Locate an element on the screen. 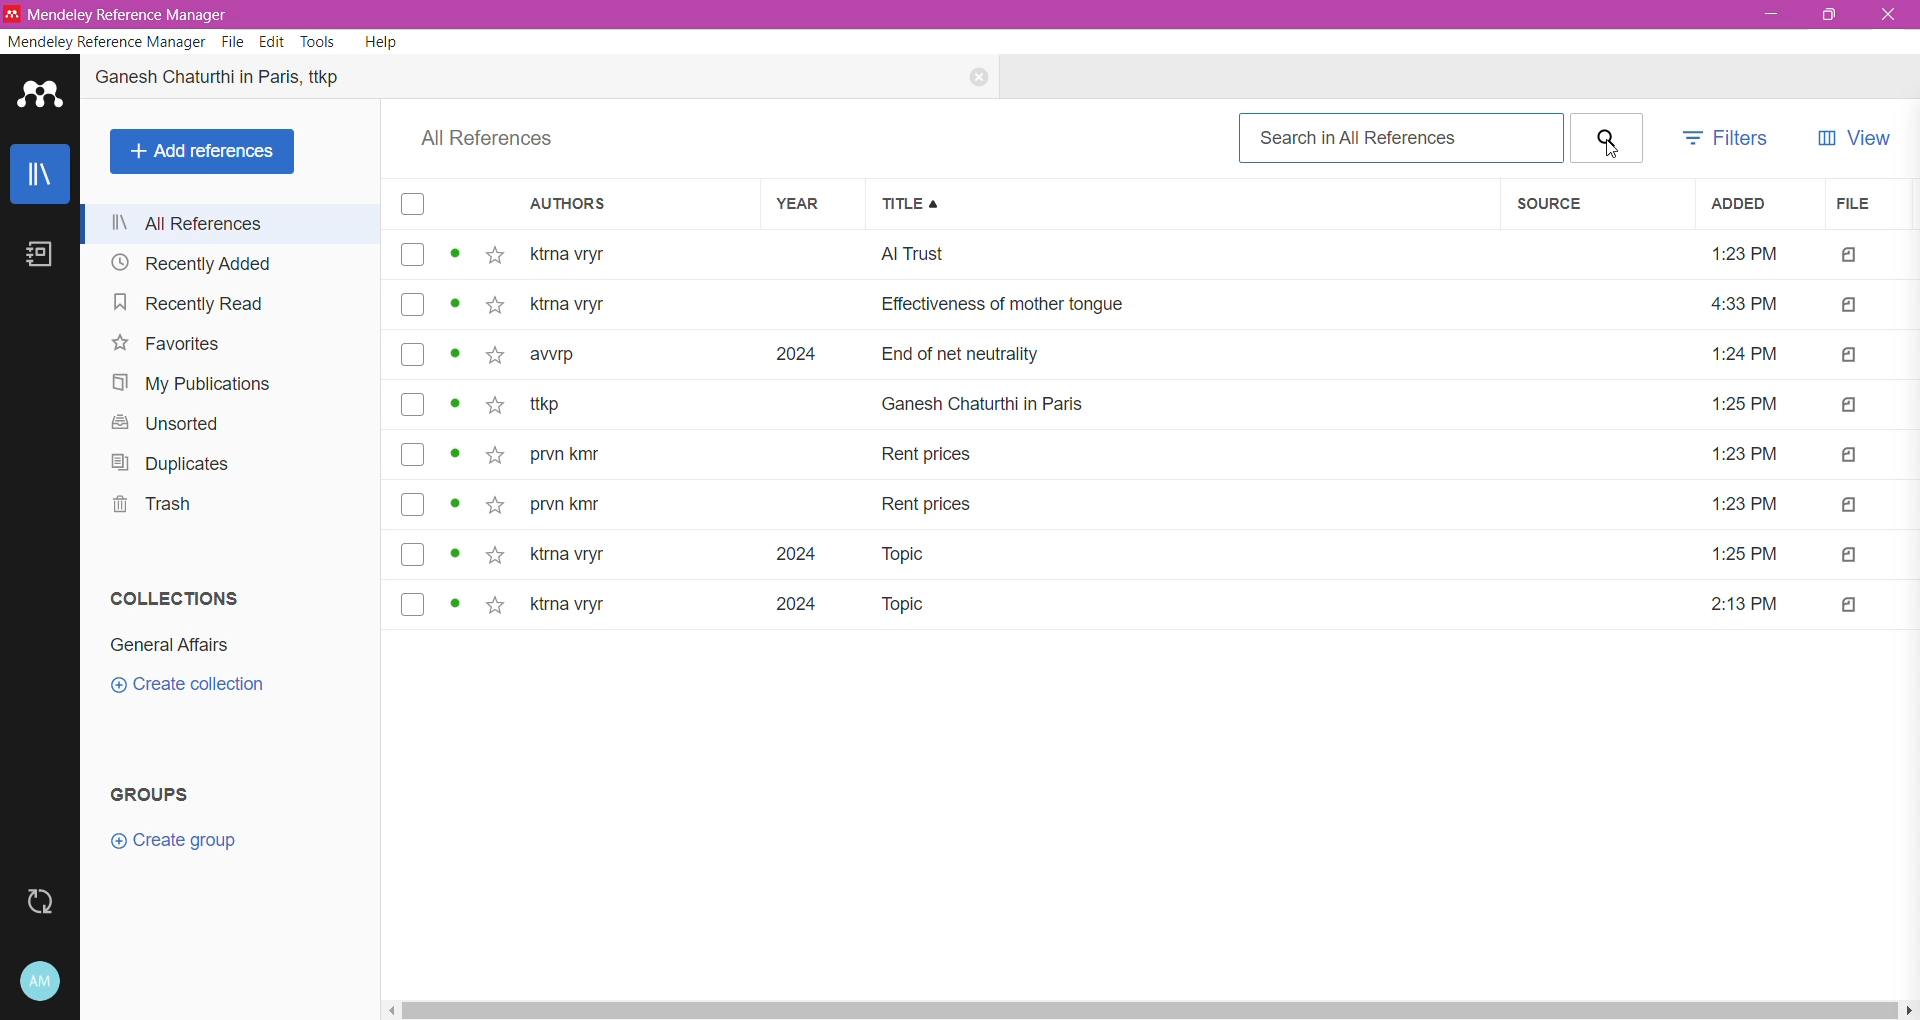 The image size is (1920, 1020). view status is located at coordinates (454, 505).